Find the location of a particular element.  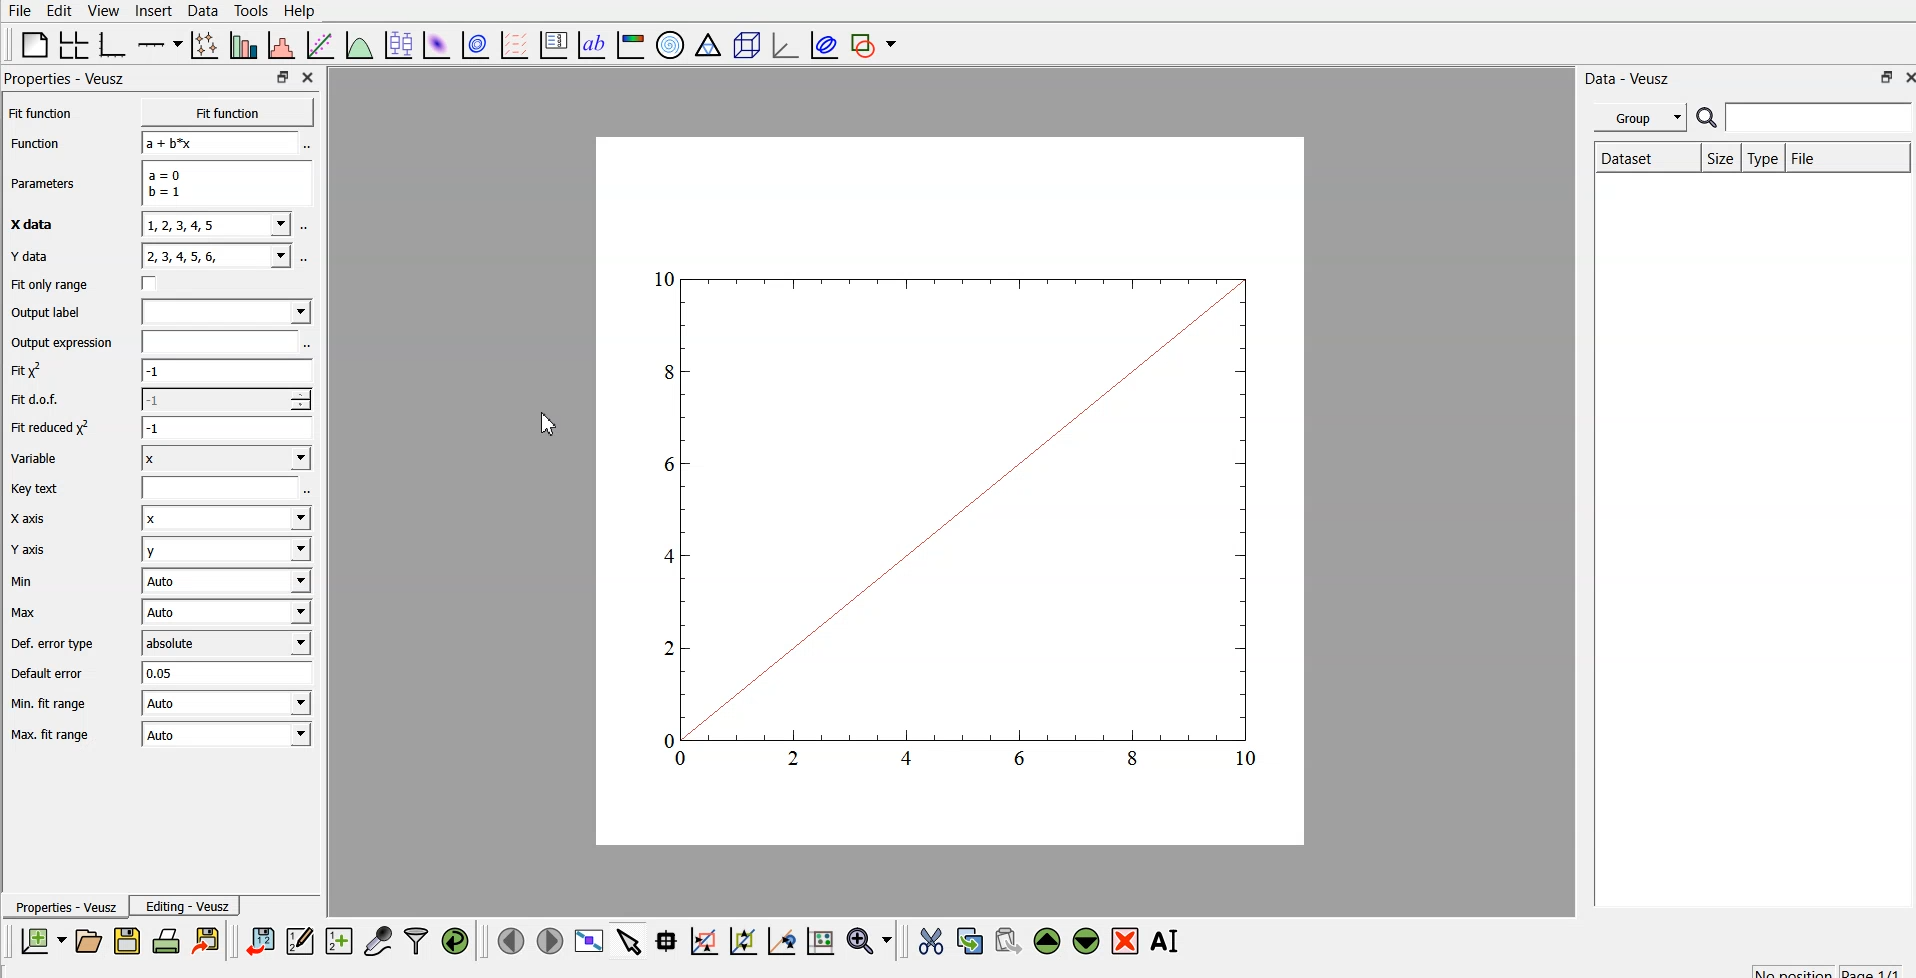

check box is located at coordinates (152, 283).